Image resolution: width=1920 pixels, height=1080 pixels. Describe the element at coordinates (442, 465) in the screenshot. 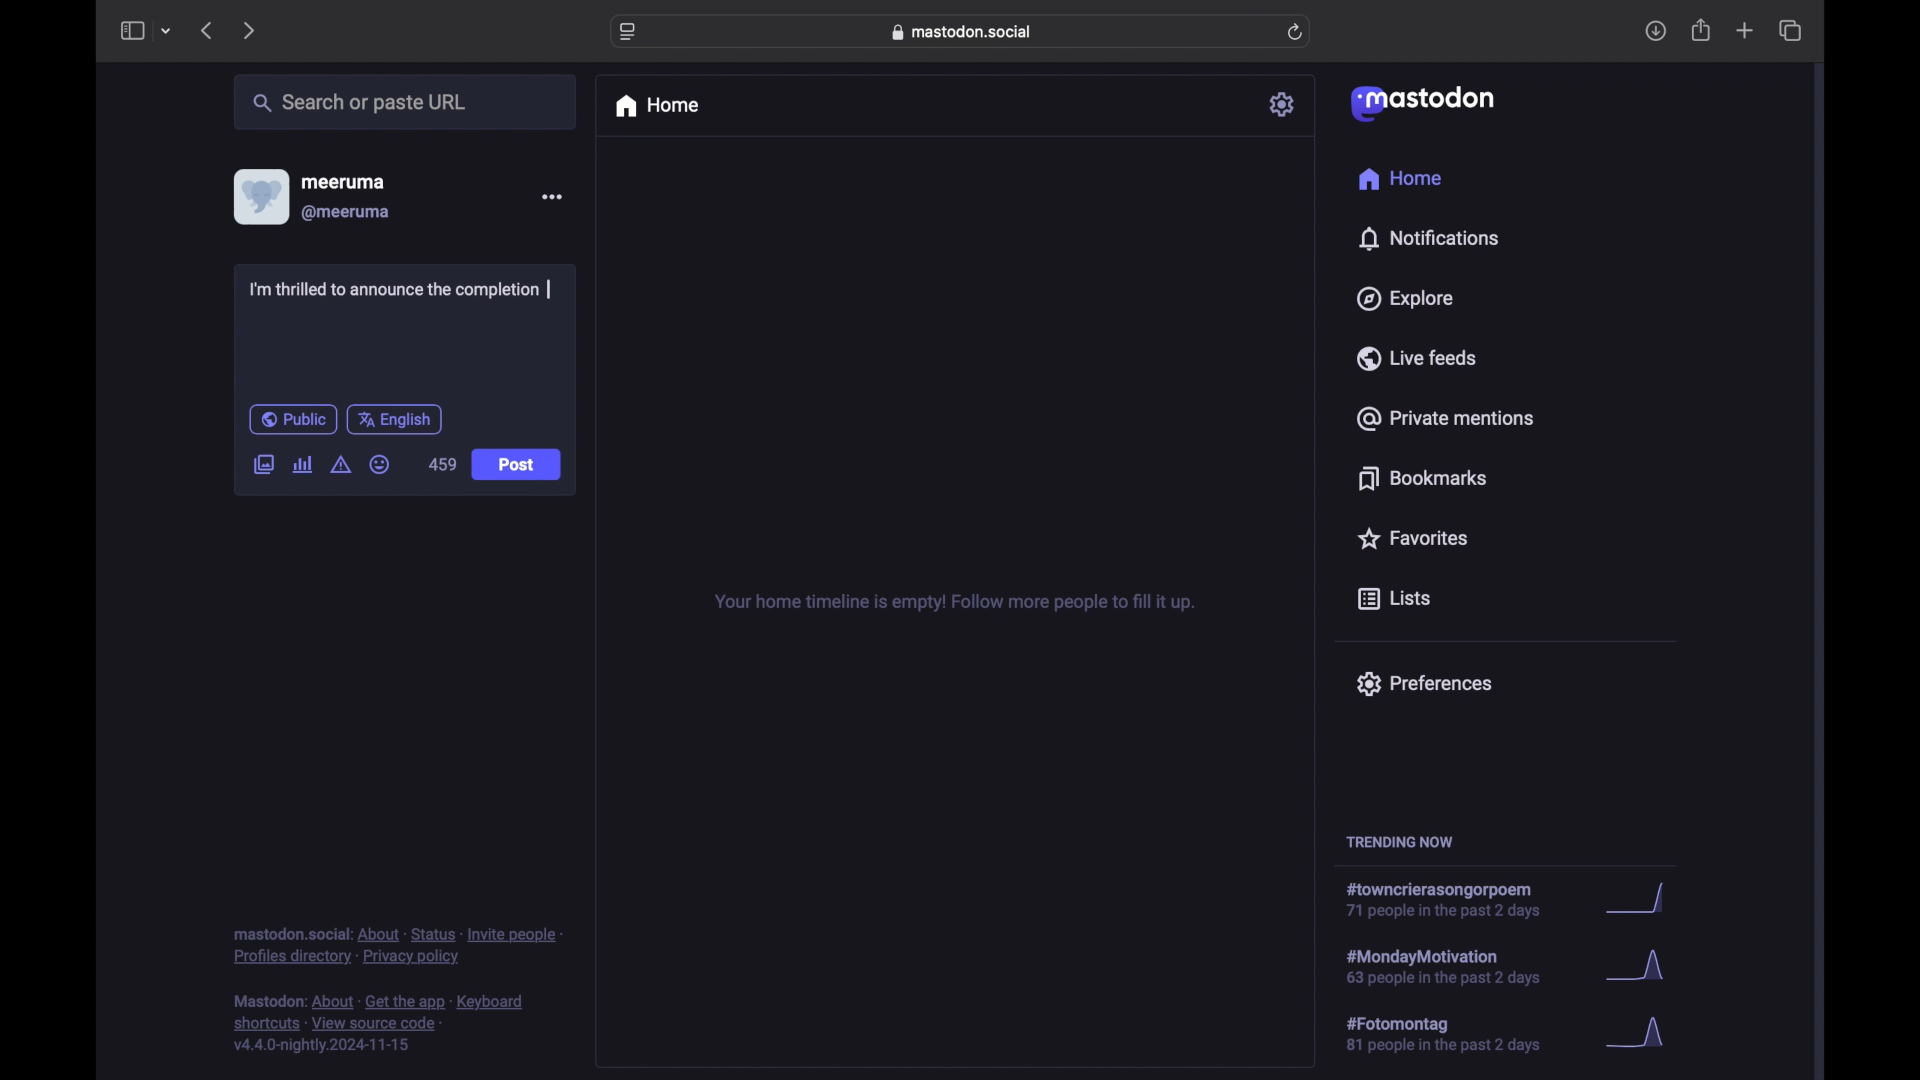

I see `459` at that location.